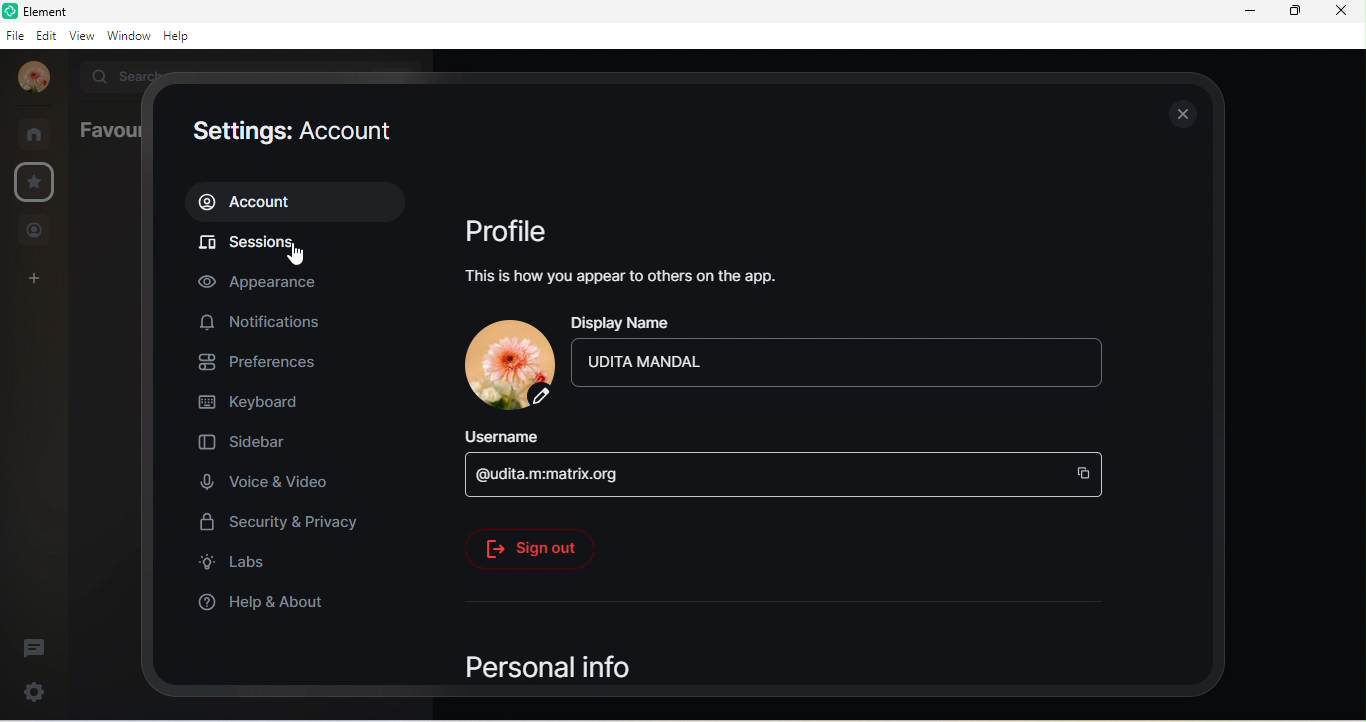  Describe the element at coordinates (627, 323) in the screenshot. I see `display name` at that location.